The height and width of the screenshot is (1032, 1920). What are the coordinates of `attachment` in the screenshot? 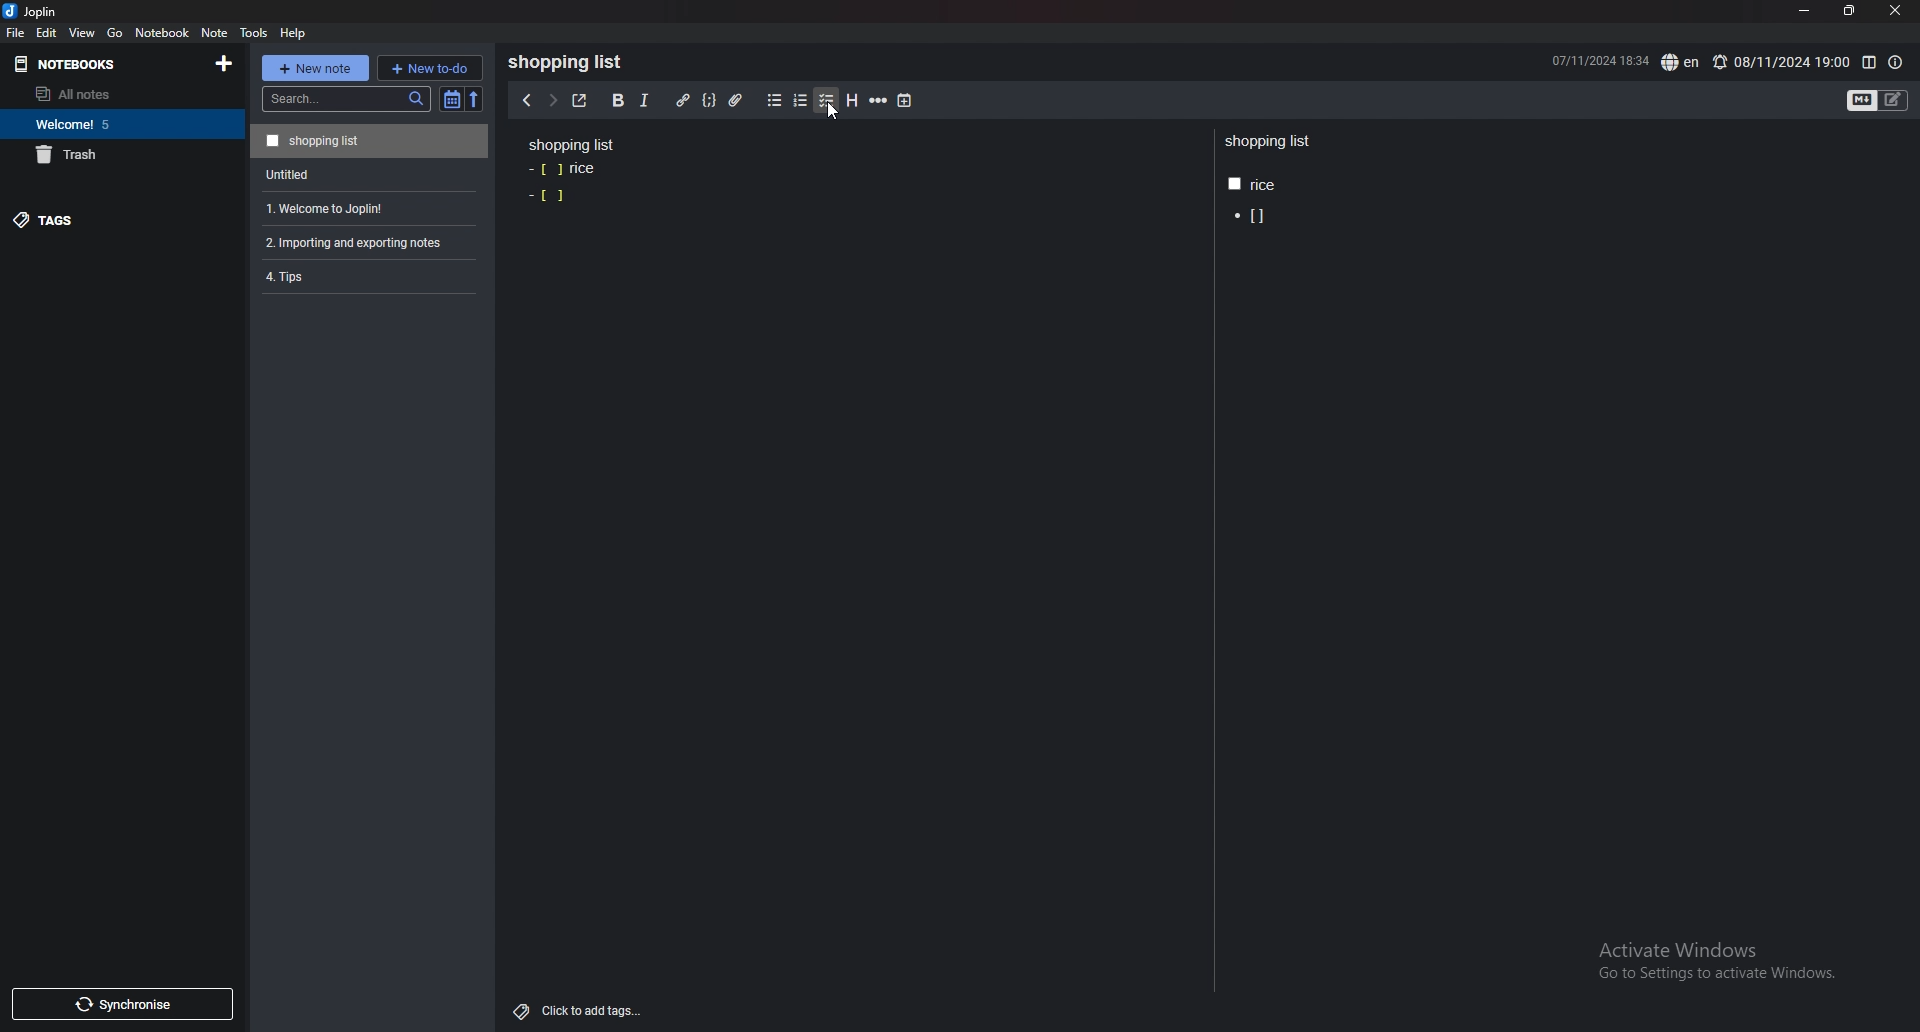 It's located at (739, 101).